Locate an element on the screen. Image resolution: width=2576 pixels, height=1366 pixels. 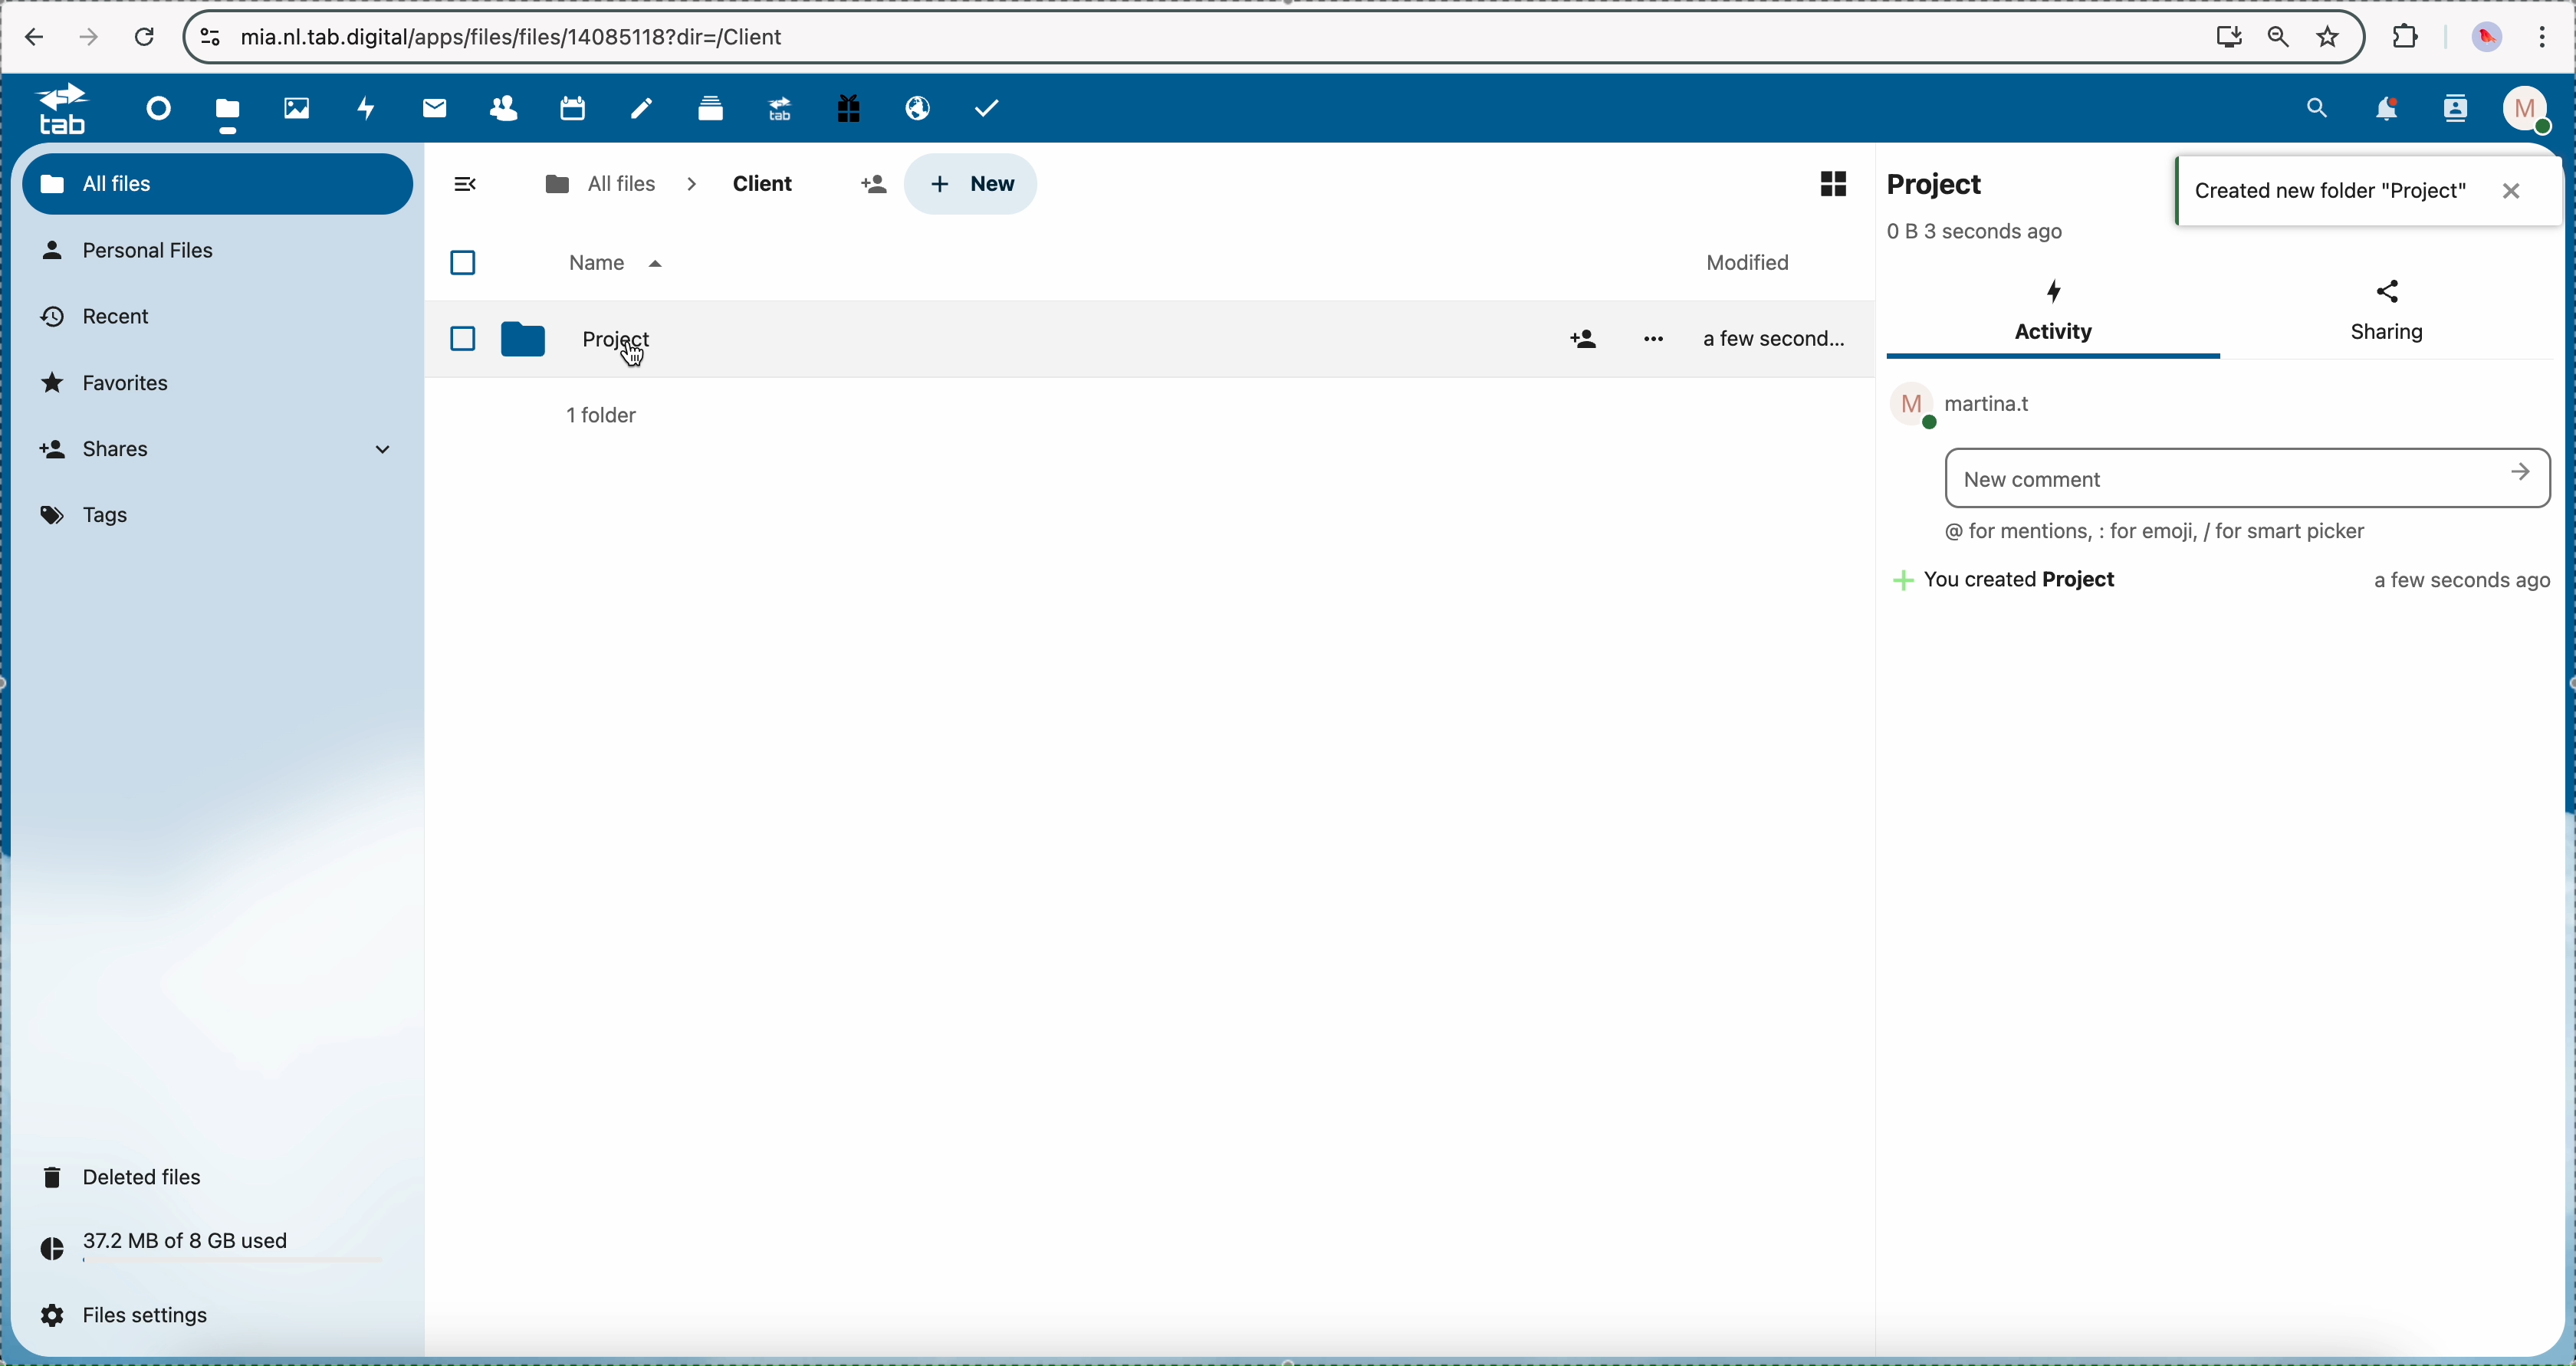
mail is located at coordinates (433, 107).